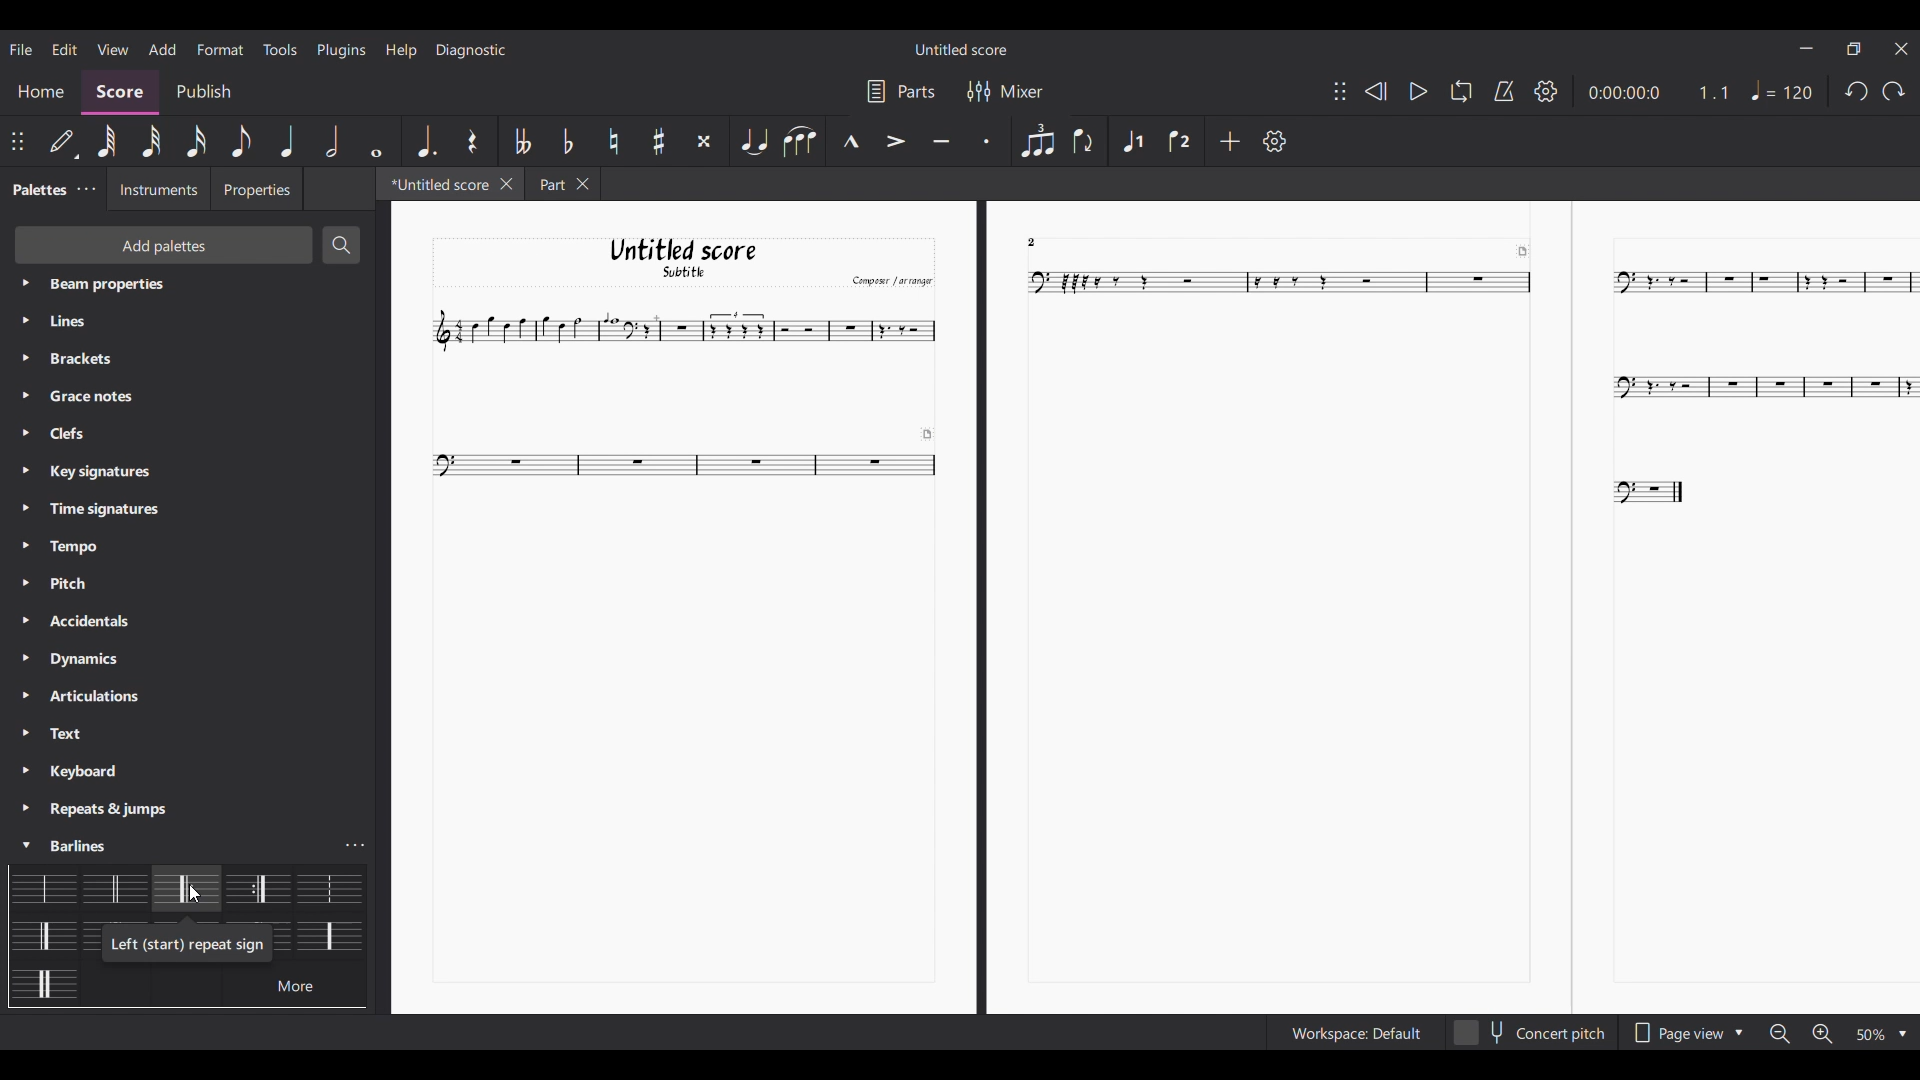 This screenshot has height=1080, width=1920. What do you see at coordinates (1418, 91) in the screenshot?
I see `Play` at bounding box center [1418, 91].